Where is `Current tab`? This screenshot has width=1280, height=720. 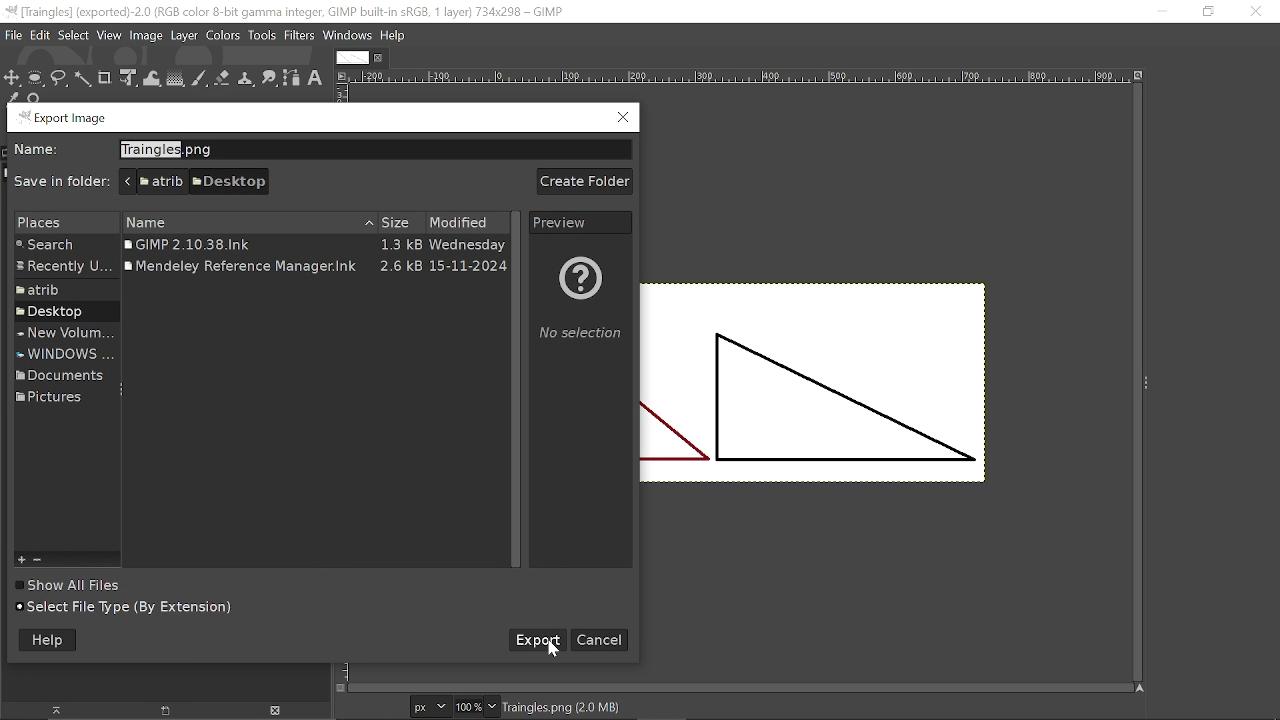 Current tab is located at coordinates (352, 58).